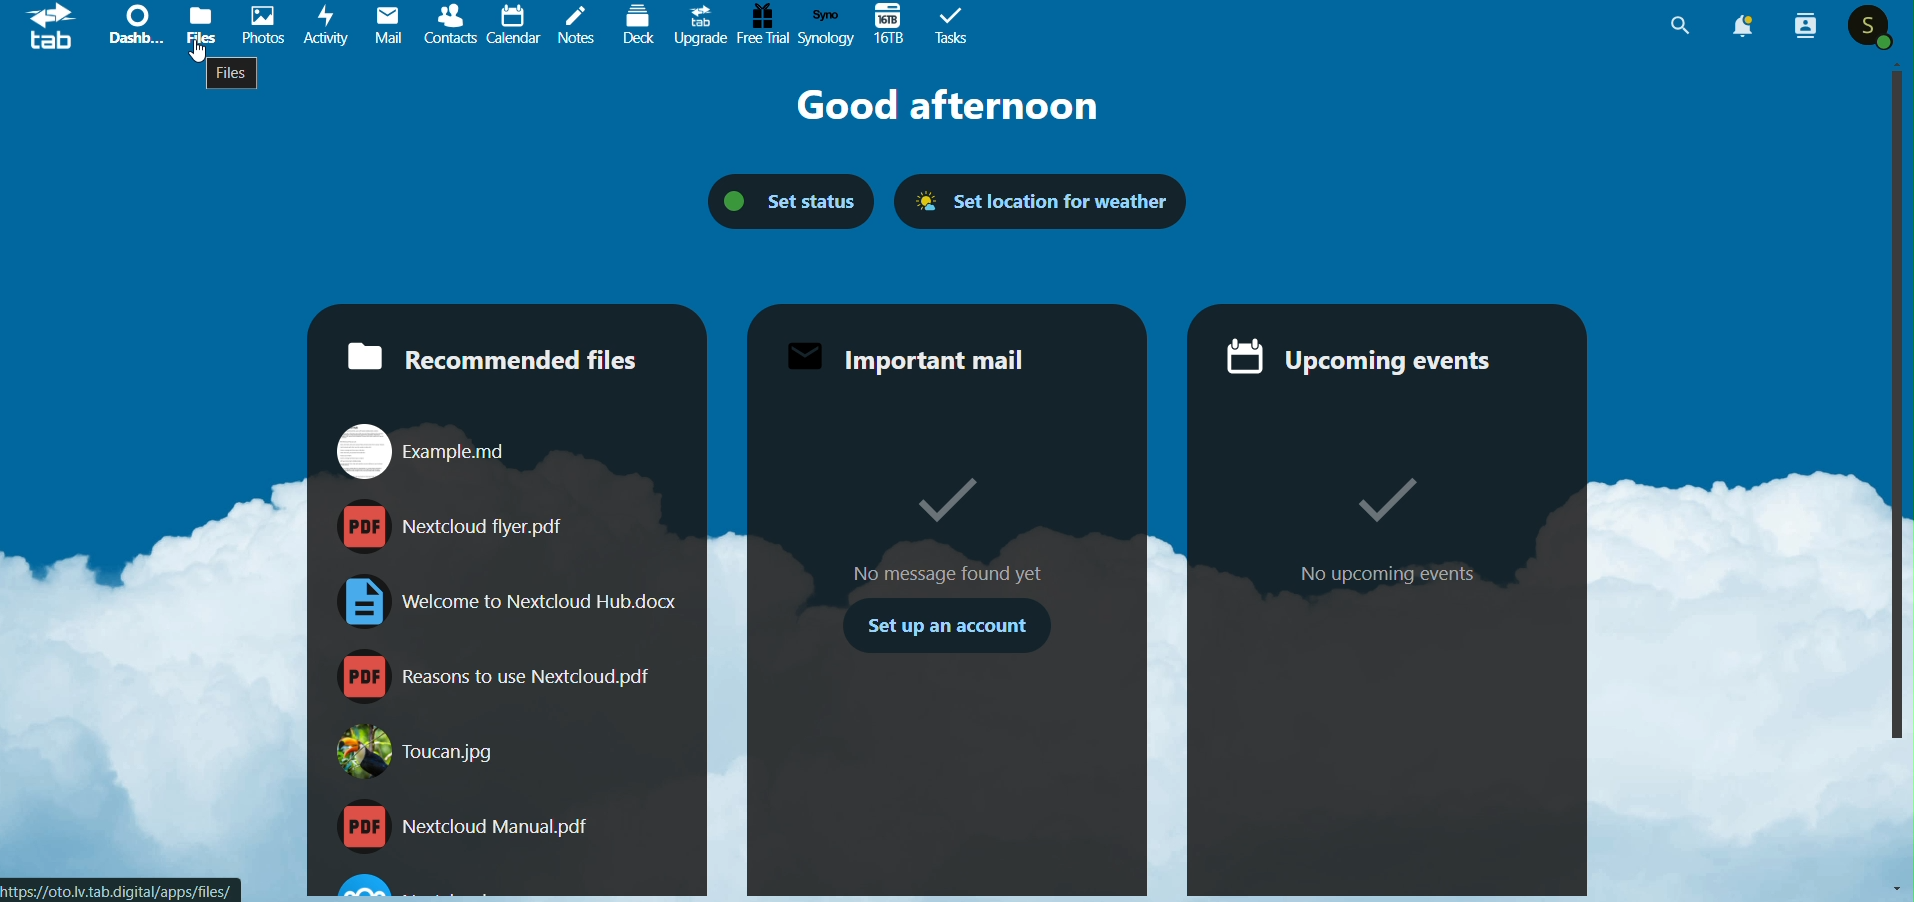 This screenshot has height=902, width=1914. Describe the element at coordinates (828, 24) in the screenshot. I see `Synology` at that location.